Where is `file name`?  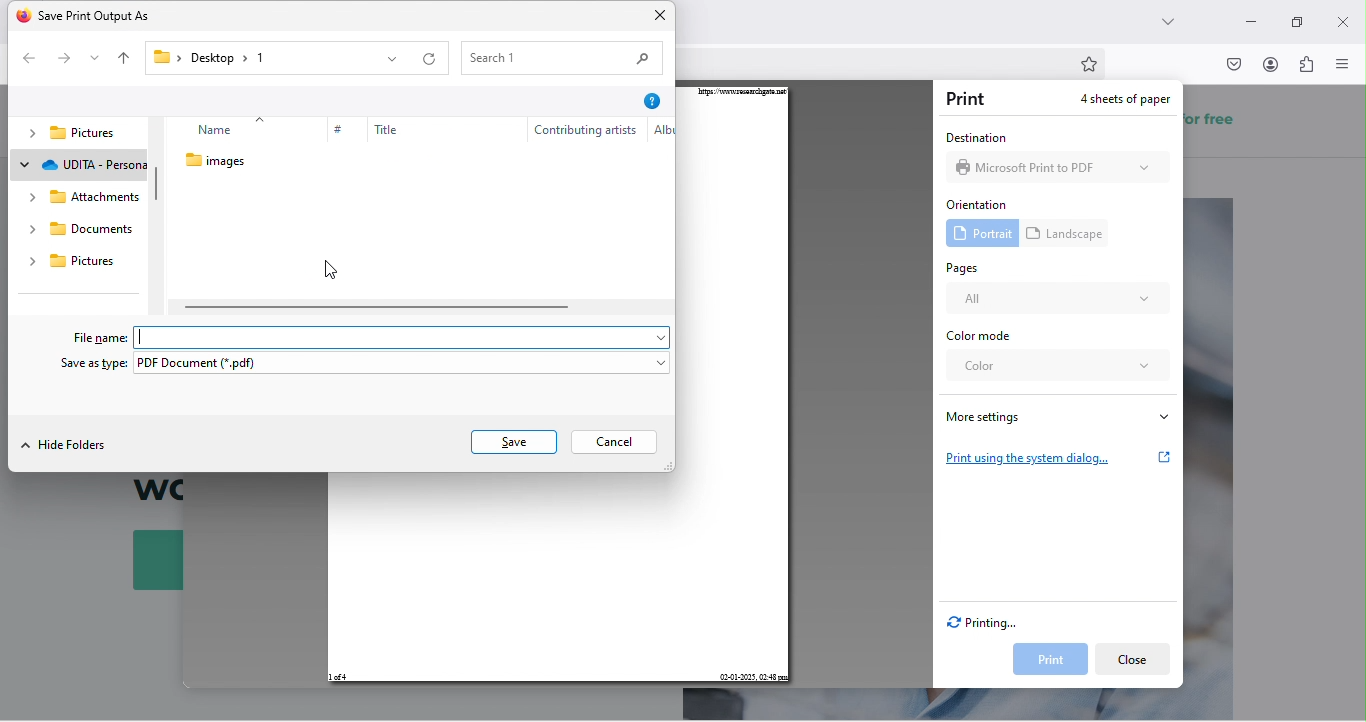 file name is located at coordinates (364, 335).